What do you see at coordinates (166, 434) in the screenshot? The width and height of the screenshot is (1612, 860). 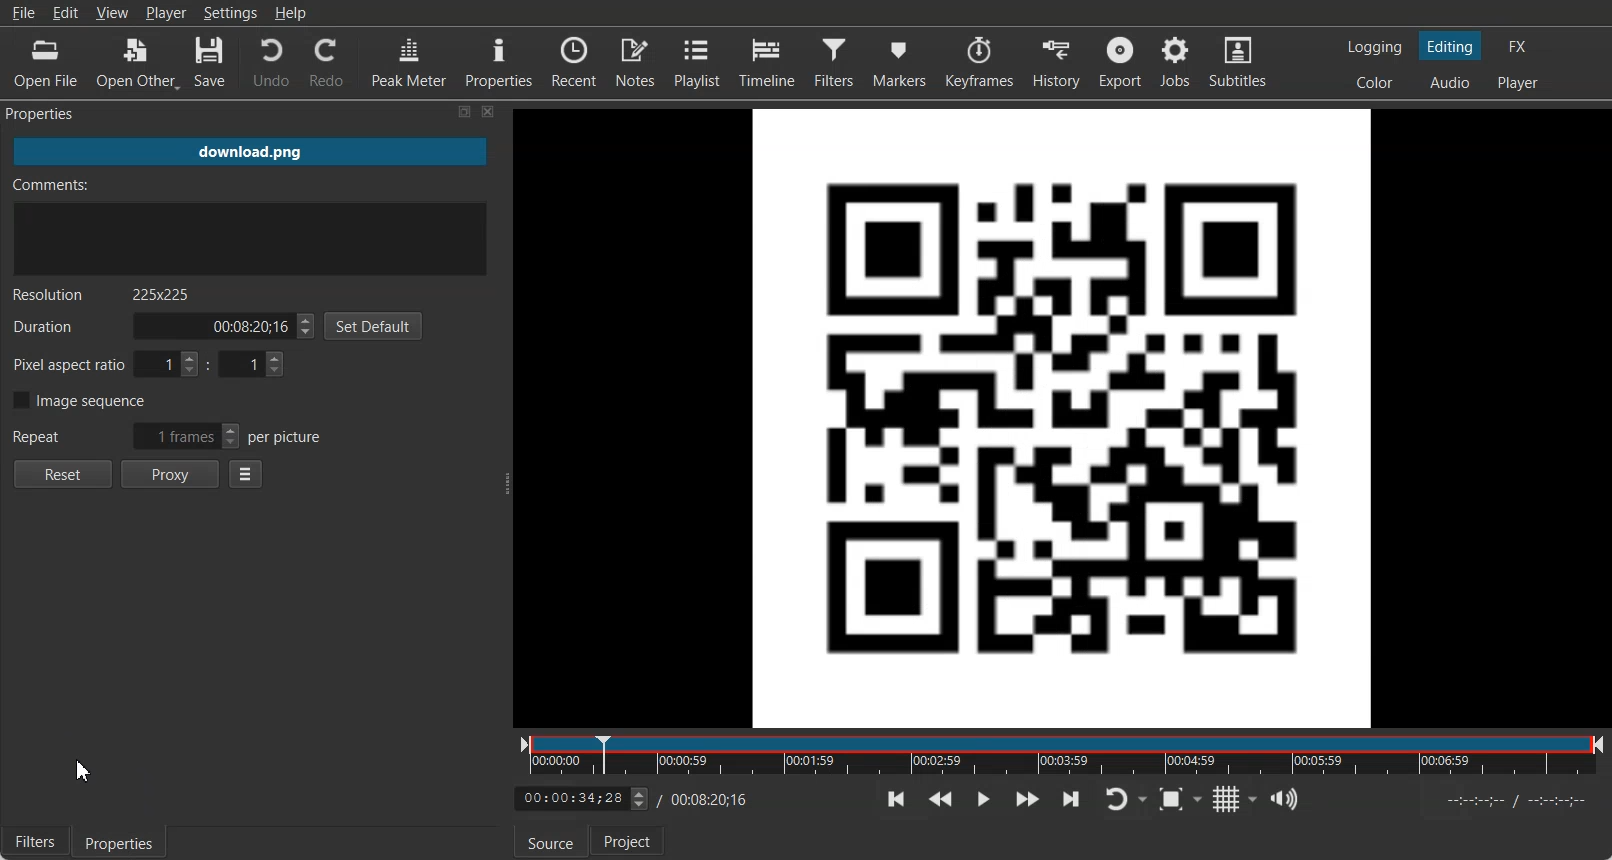 I see `Repeat pictures per frame adjuster` at bounding box center [166, 434].